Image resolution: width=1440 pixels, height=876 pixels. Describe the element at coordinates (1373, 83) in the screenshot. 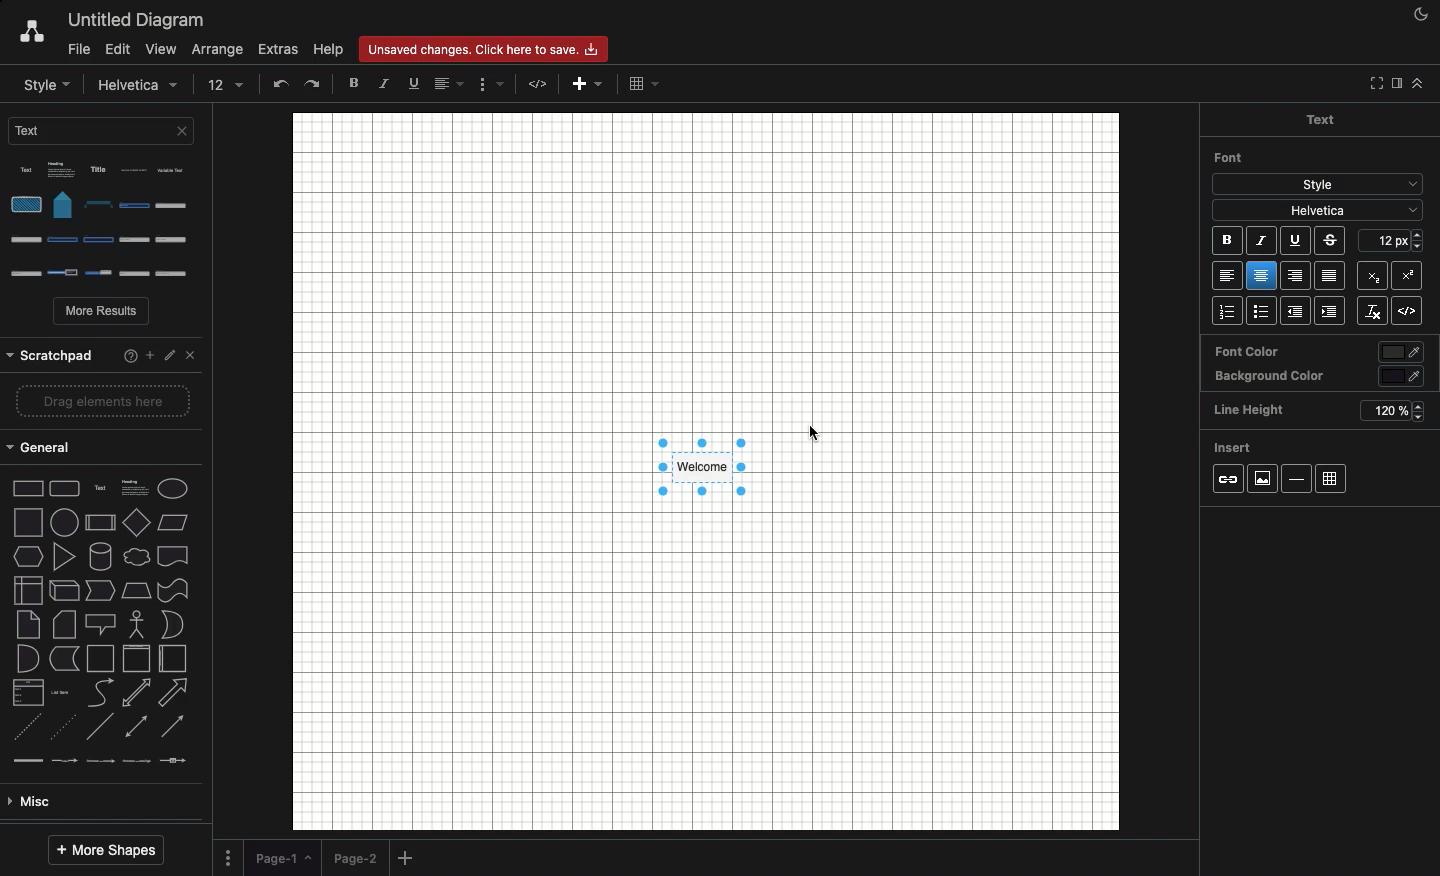

I see `Fullscreen` at that location.